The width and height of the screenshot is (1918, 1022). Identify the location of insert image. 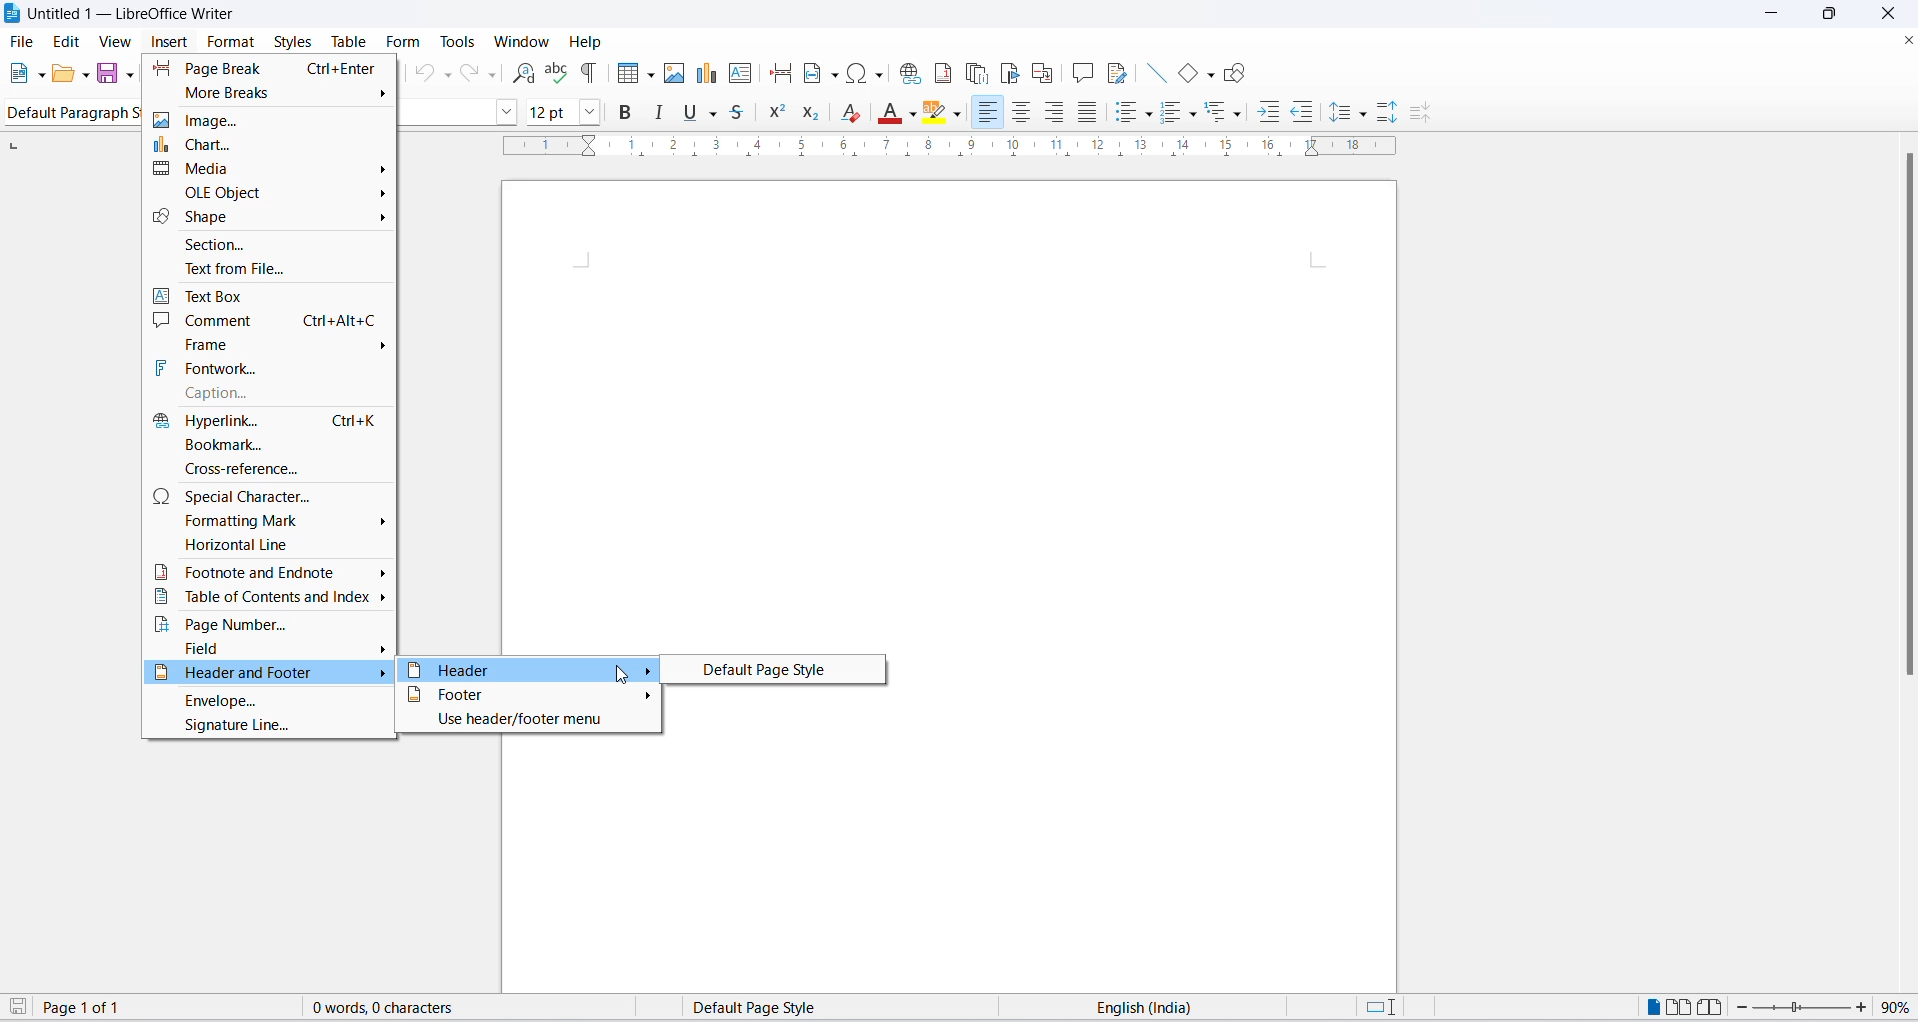
(676, 75).